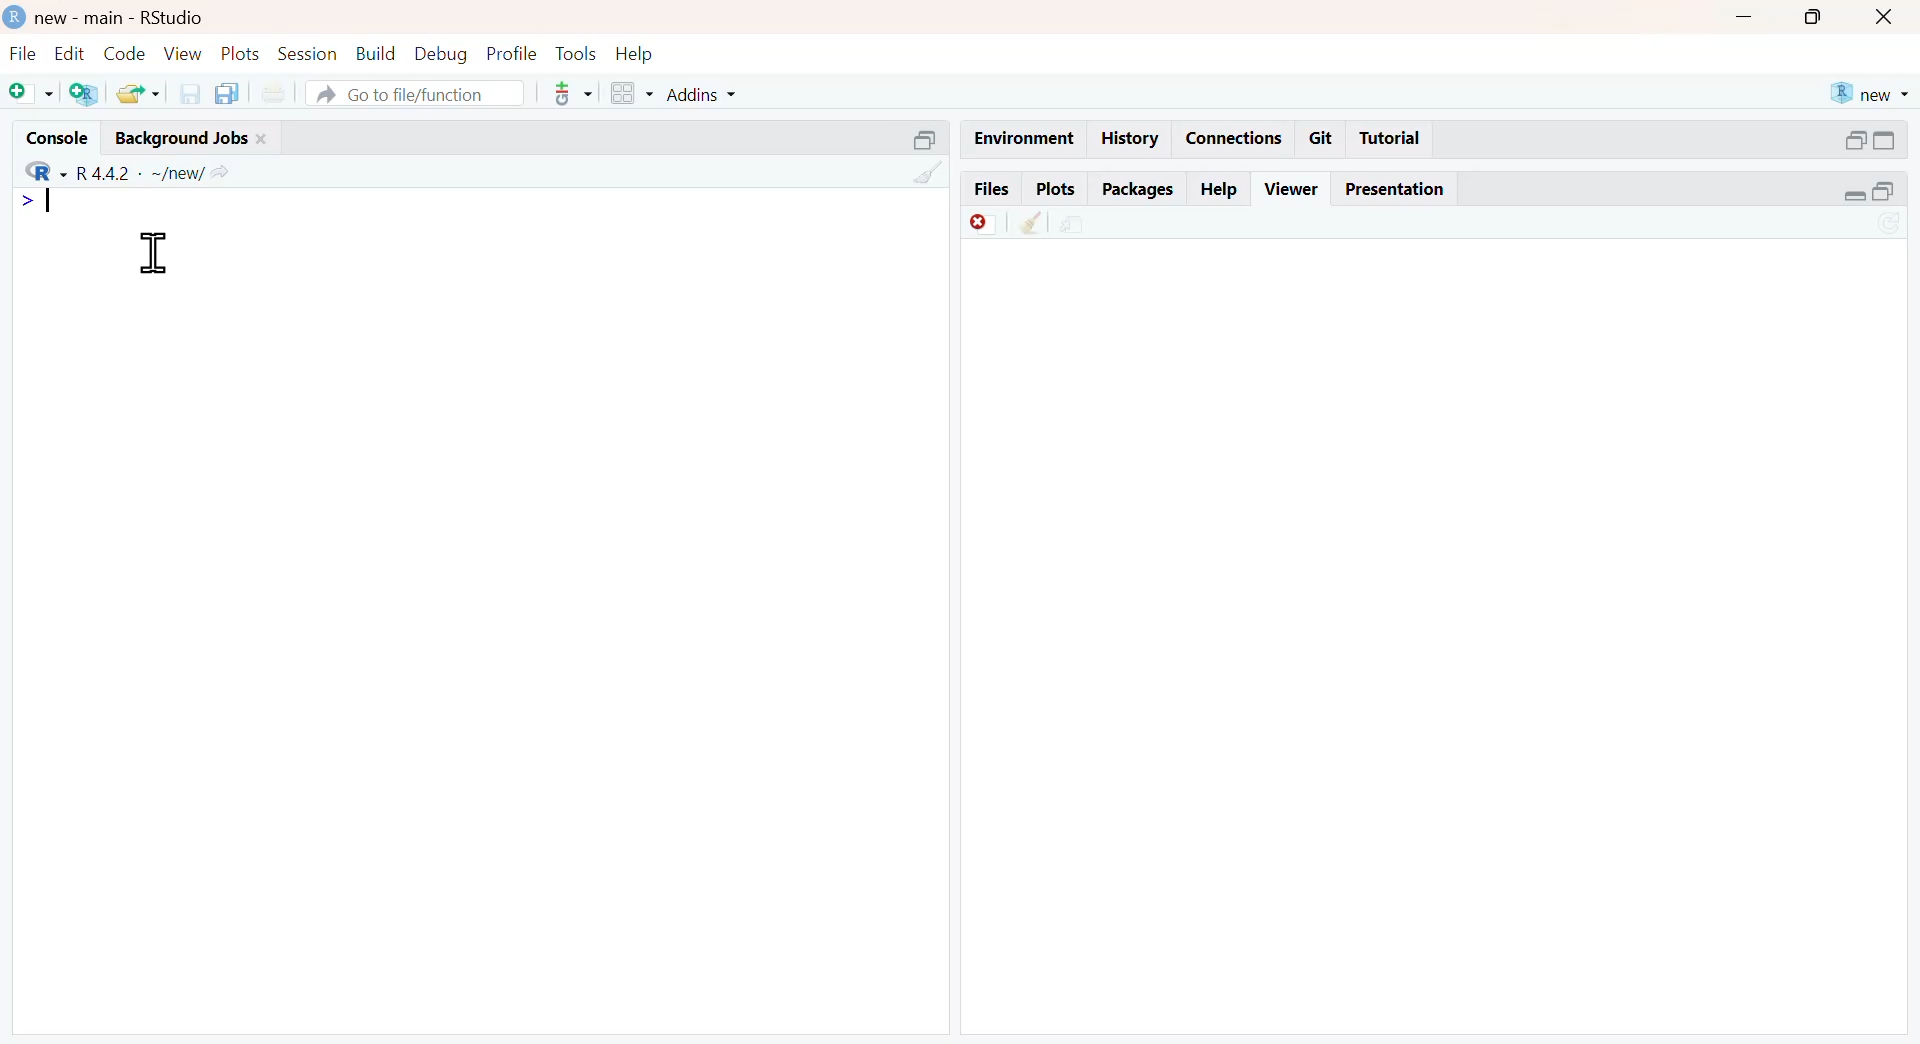 The image size is (1920, 1044). I want to click on code, so click(125, 53).